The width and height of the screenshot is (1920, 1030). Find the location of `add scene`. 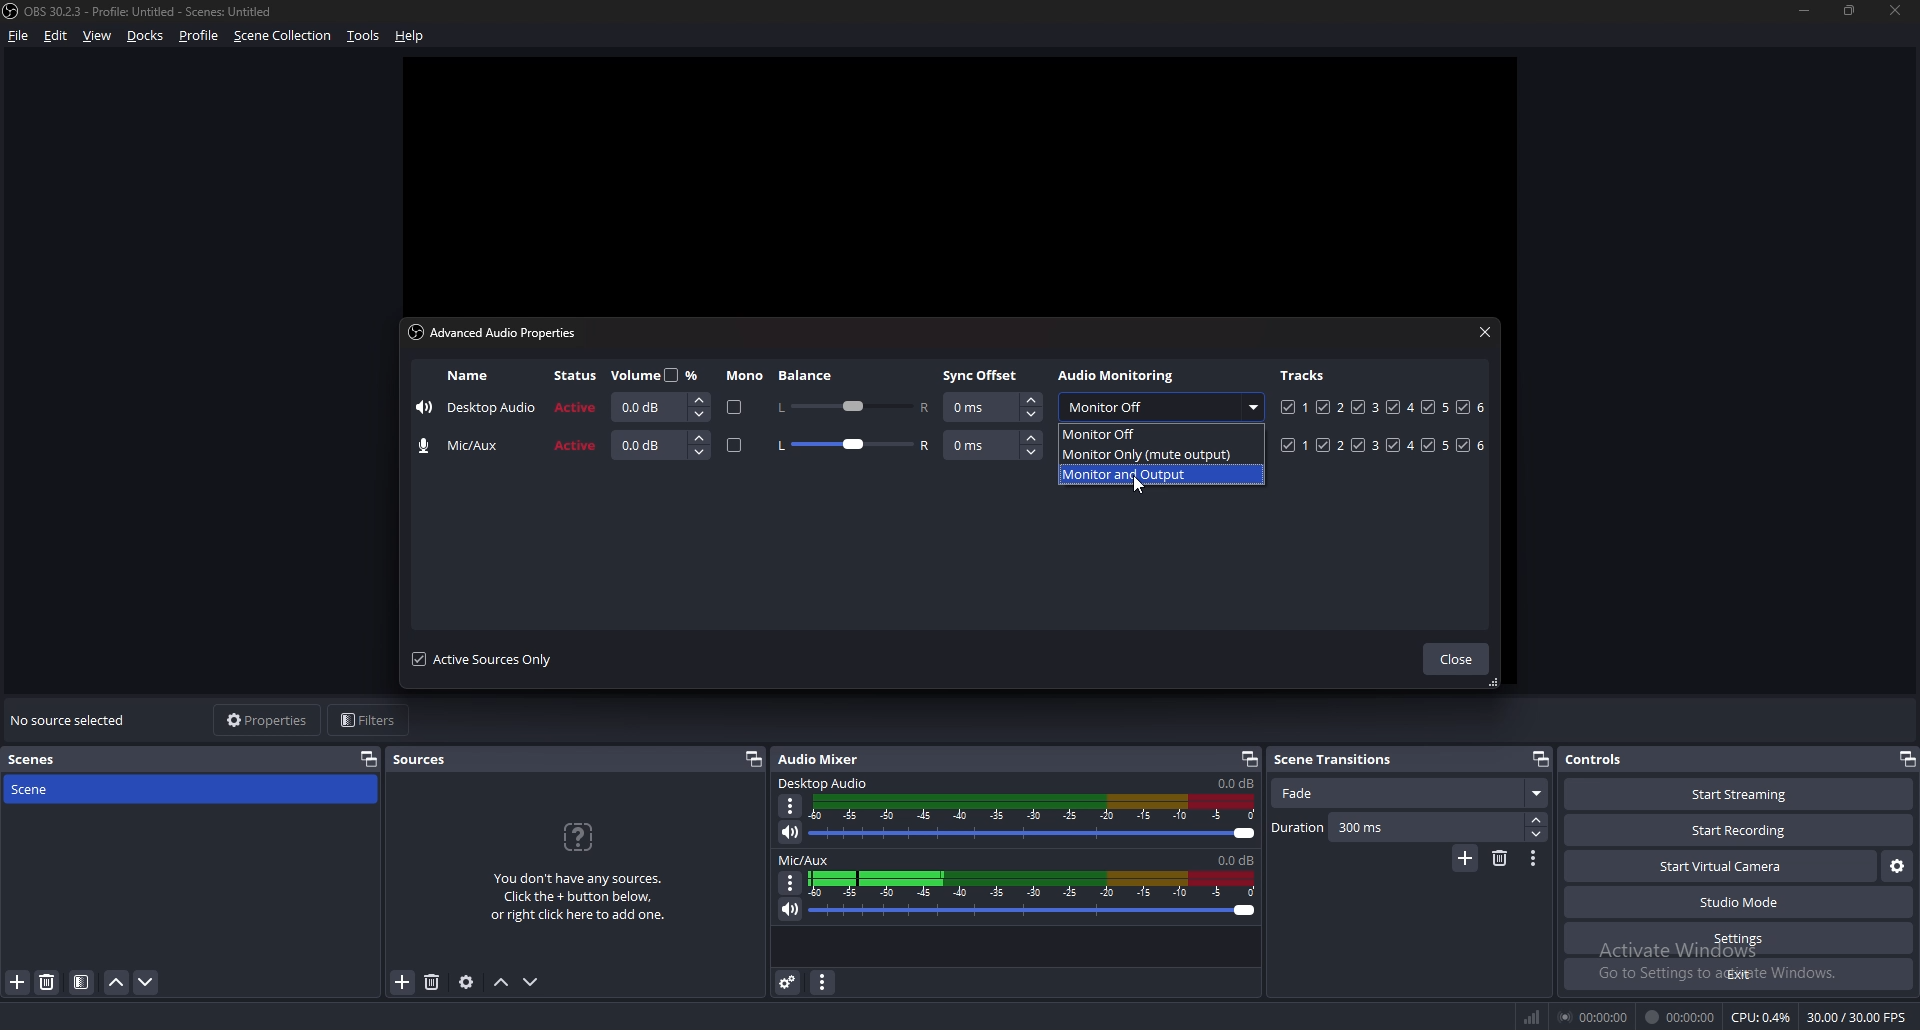

add scene is located at coordinates (18, 983).